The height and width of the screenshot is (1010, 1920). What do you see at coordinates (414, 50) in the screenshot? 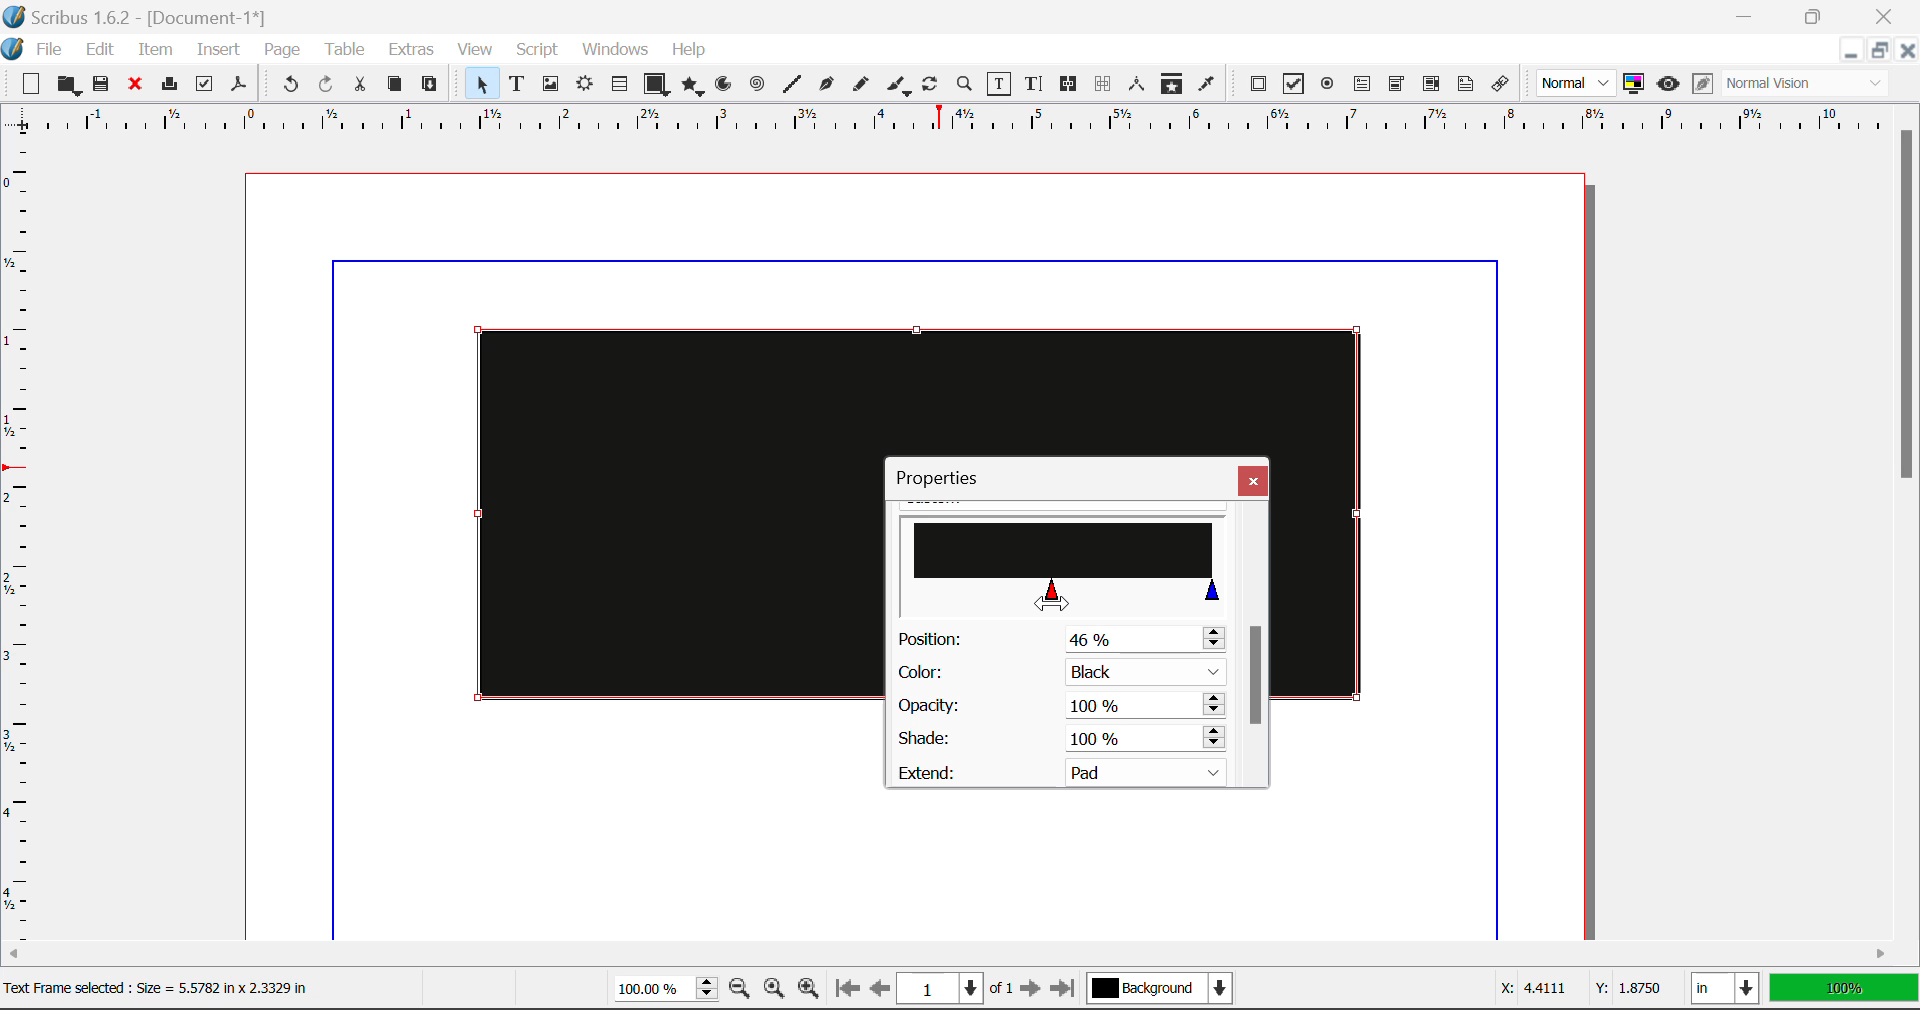
I see `Extras` at bounding box center [414, 50].